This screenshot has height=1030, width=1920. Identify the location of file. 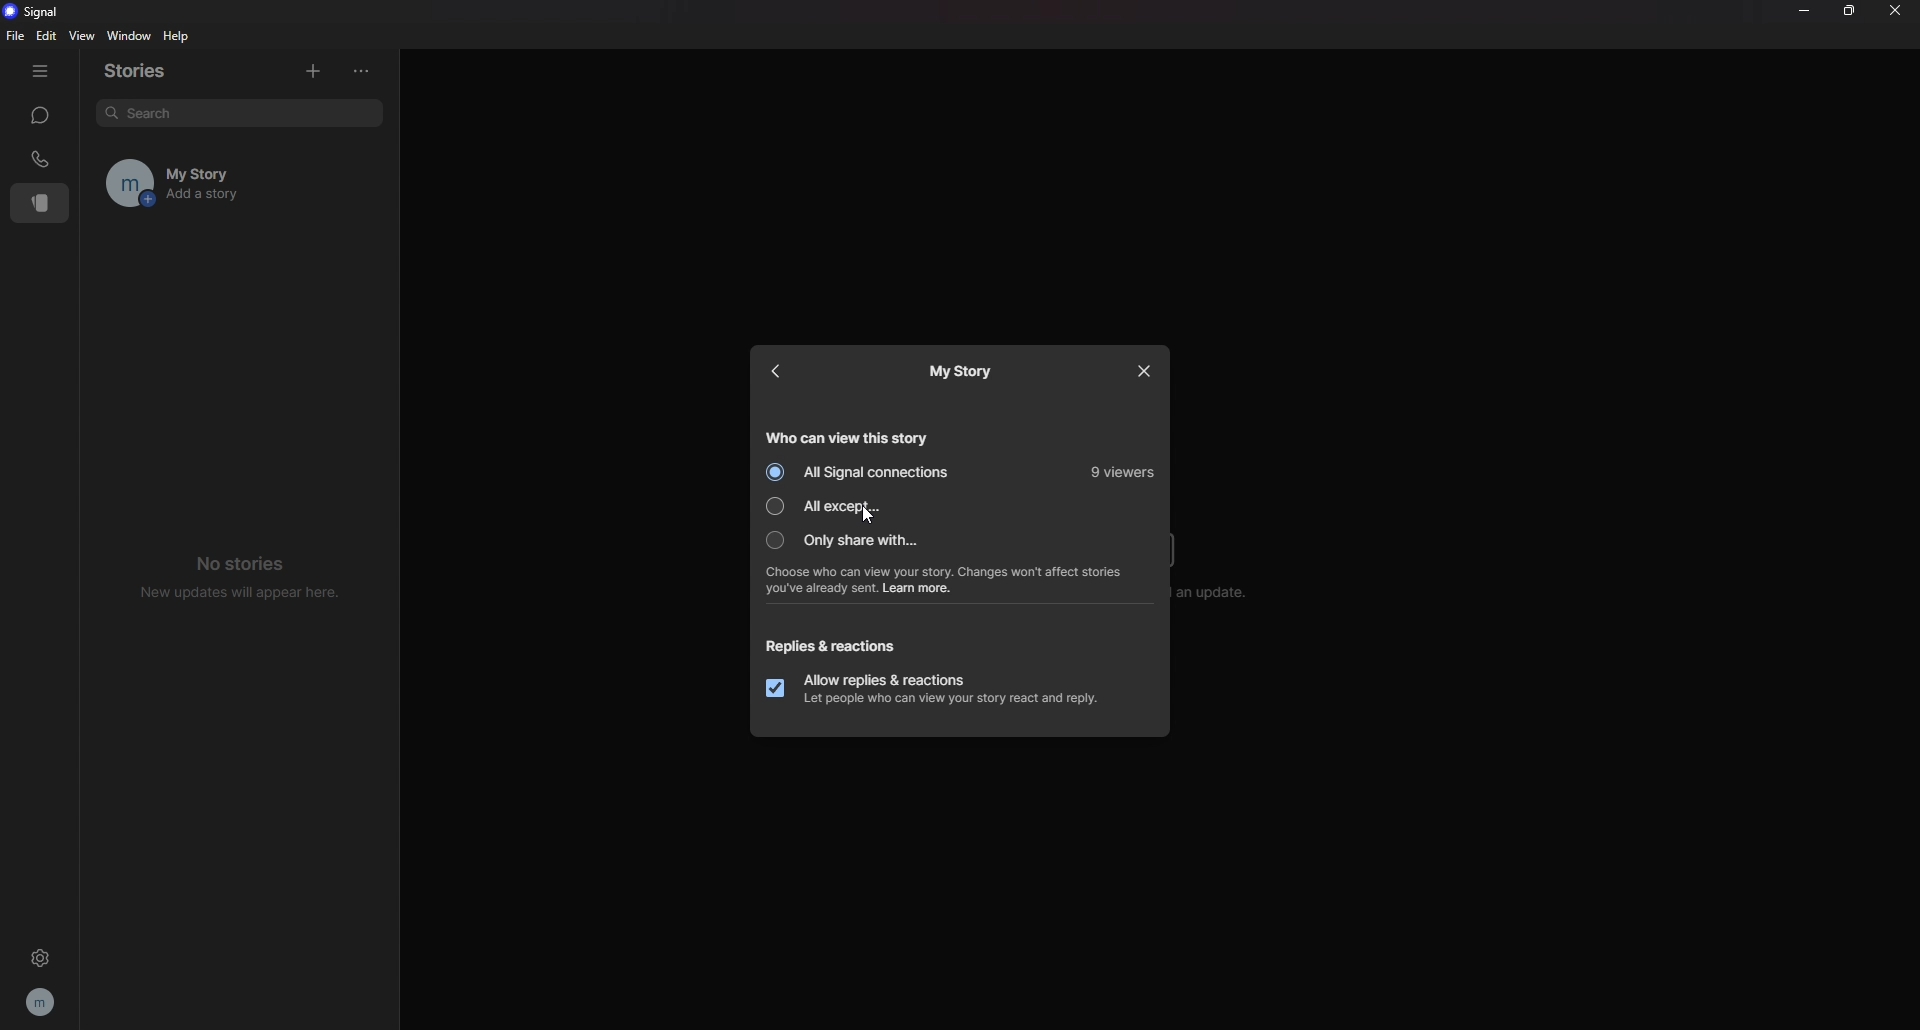
(18, 35).